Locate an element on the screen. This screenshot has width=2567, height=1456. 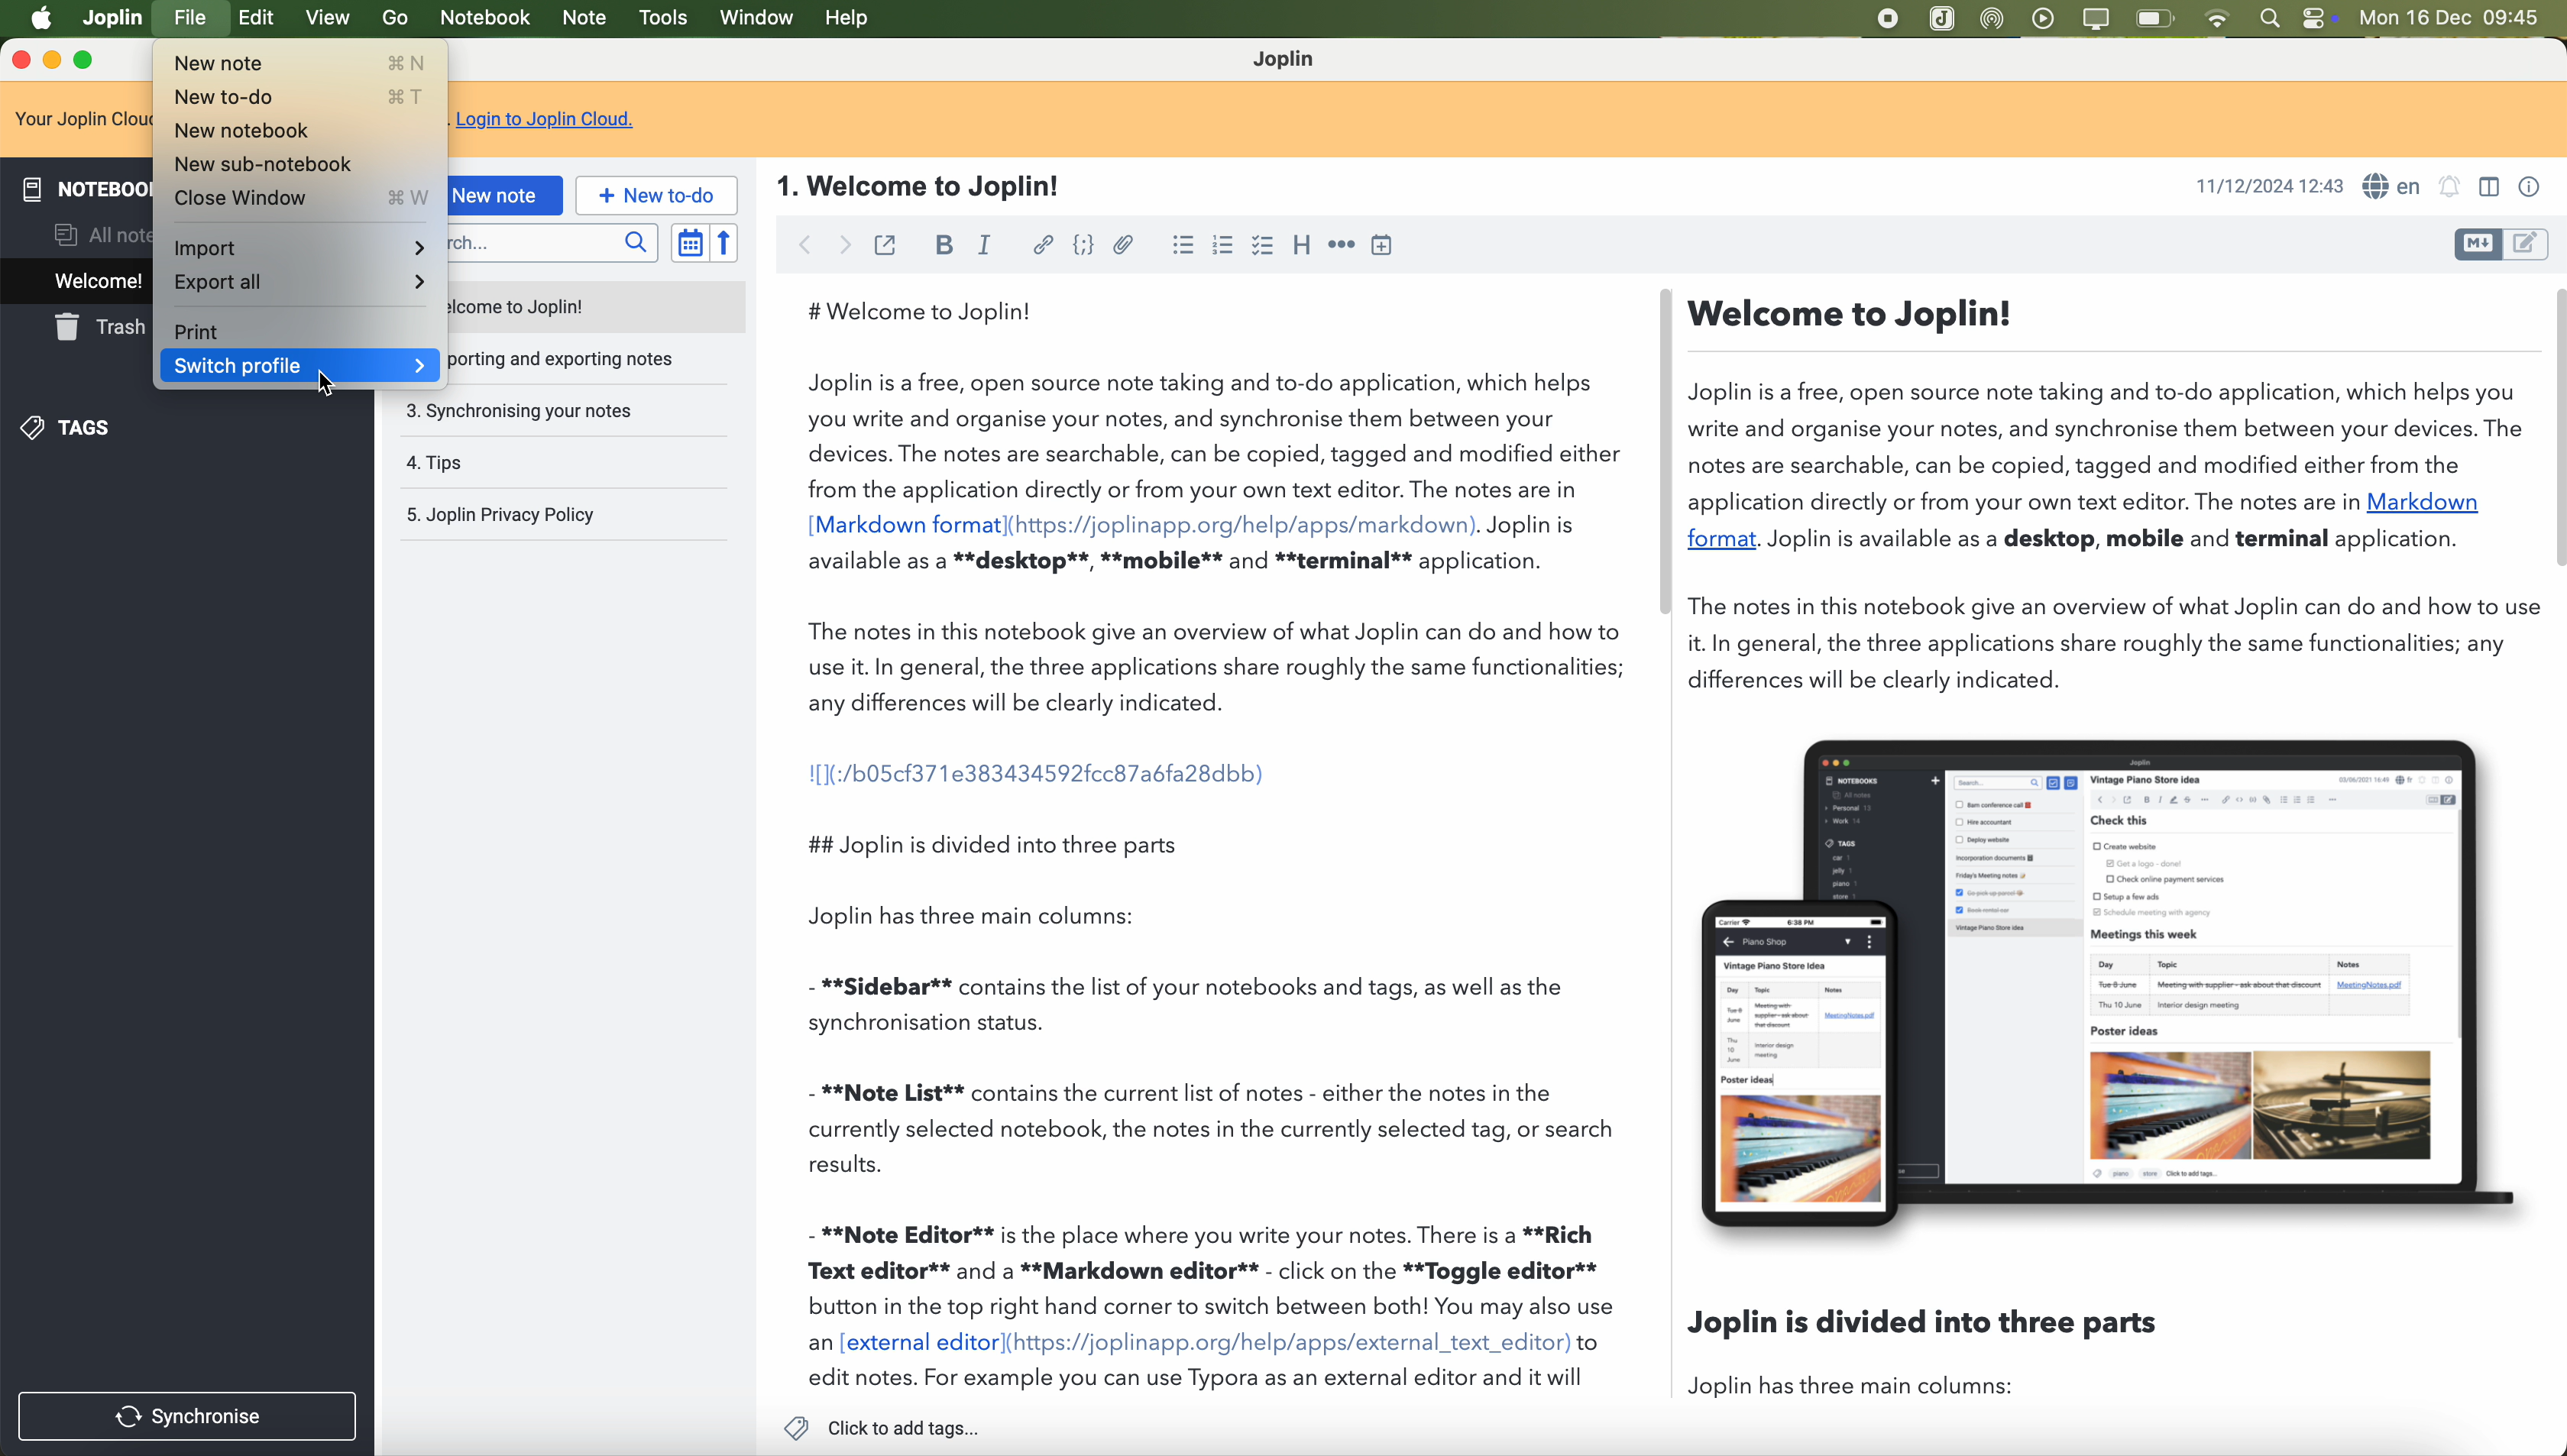
Joplin is located at coordinates (114, 17).